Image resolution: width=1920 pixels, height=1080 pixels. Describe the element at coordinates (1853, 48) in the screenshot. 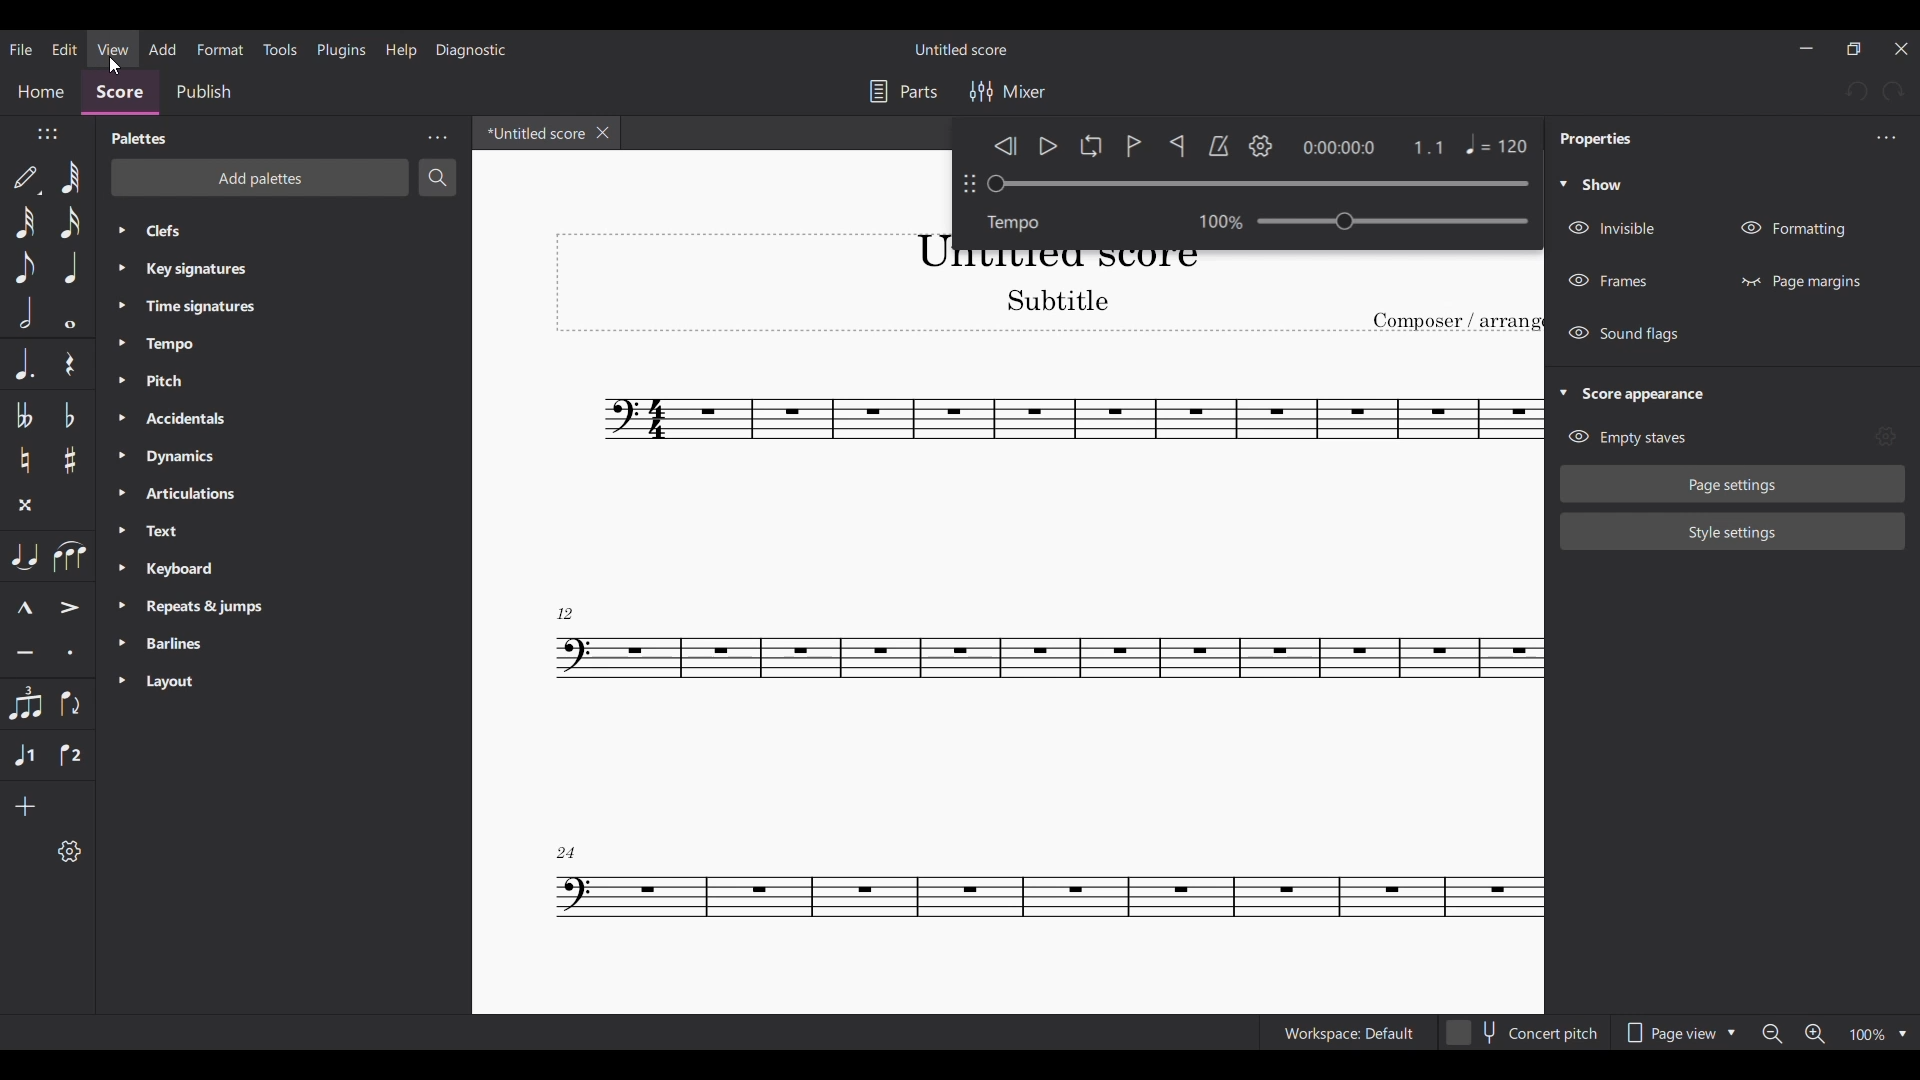

I see `Show interface in smaller tab` at that location.